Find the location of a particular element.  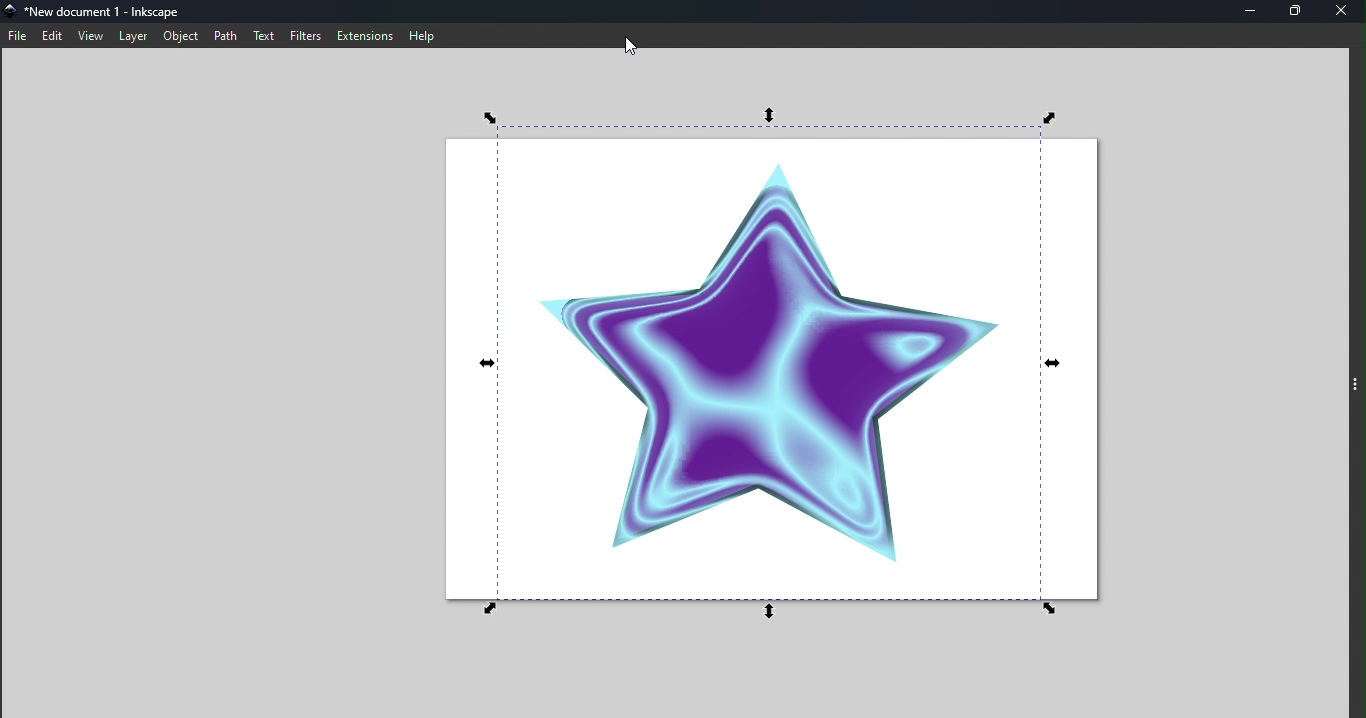

Minimize is located at coordinates (1257, 13).